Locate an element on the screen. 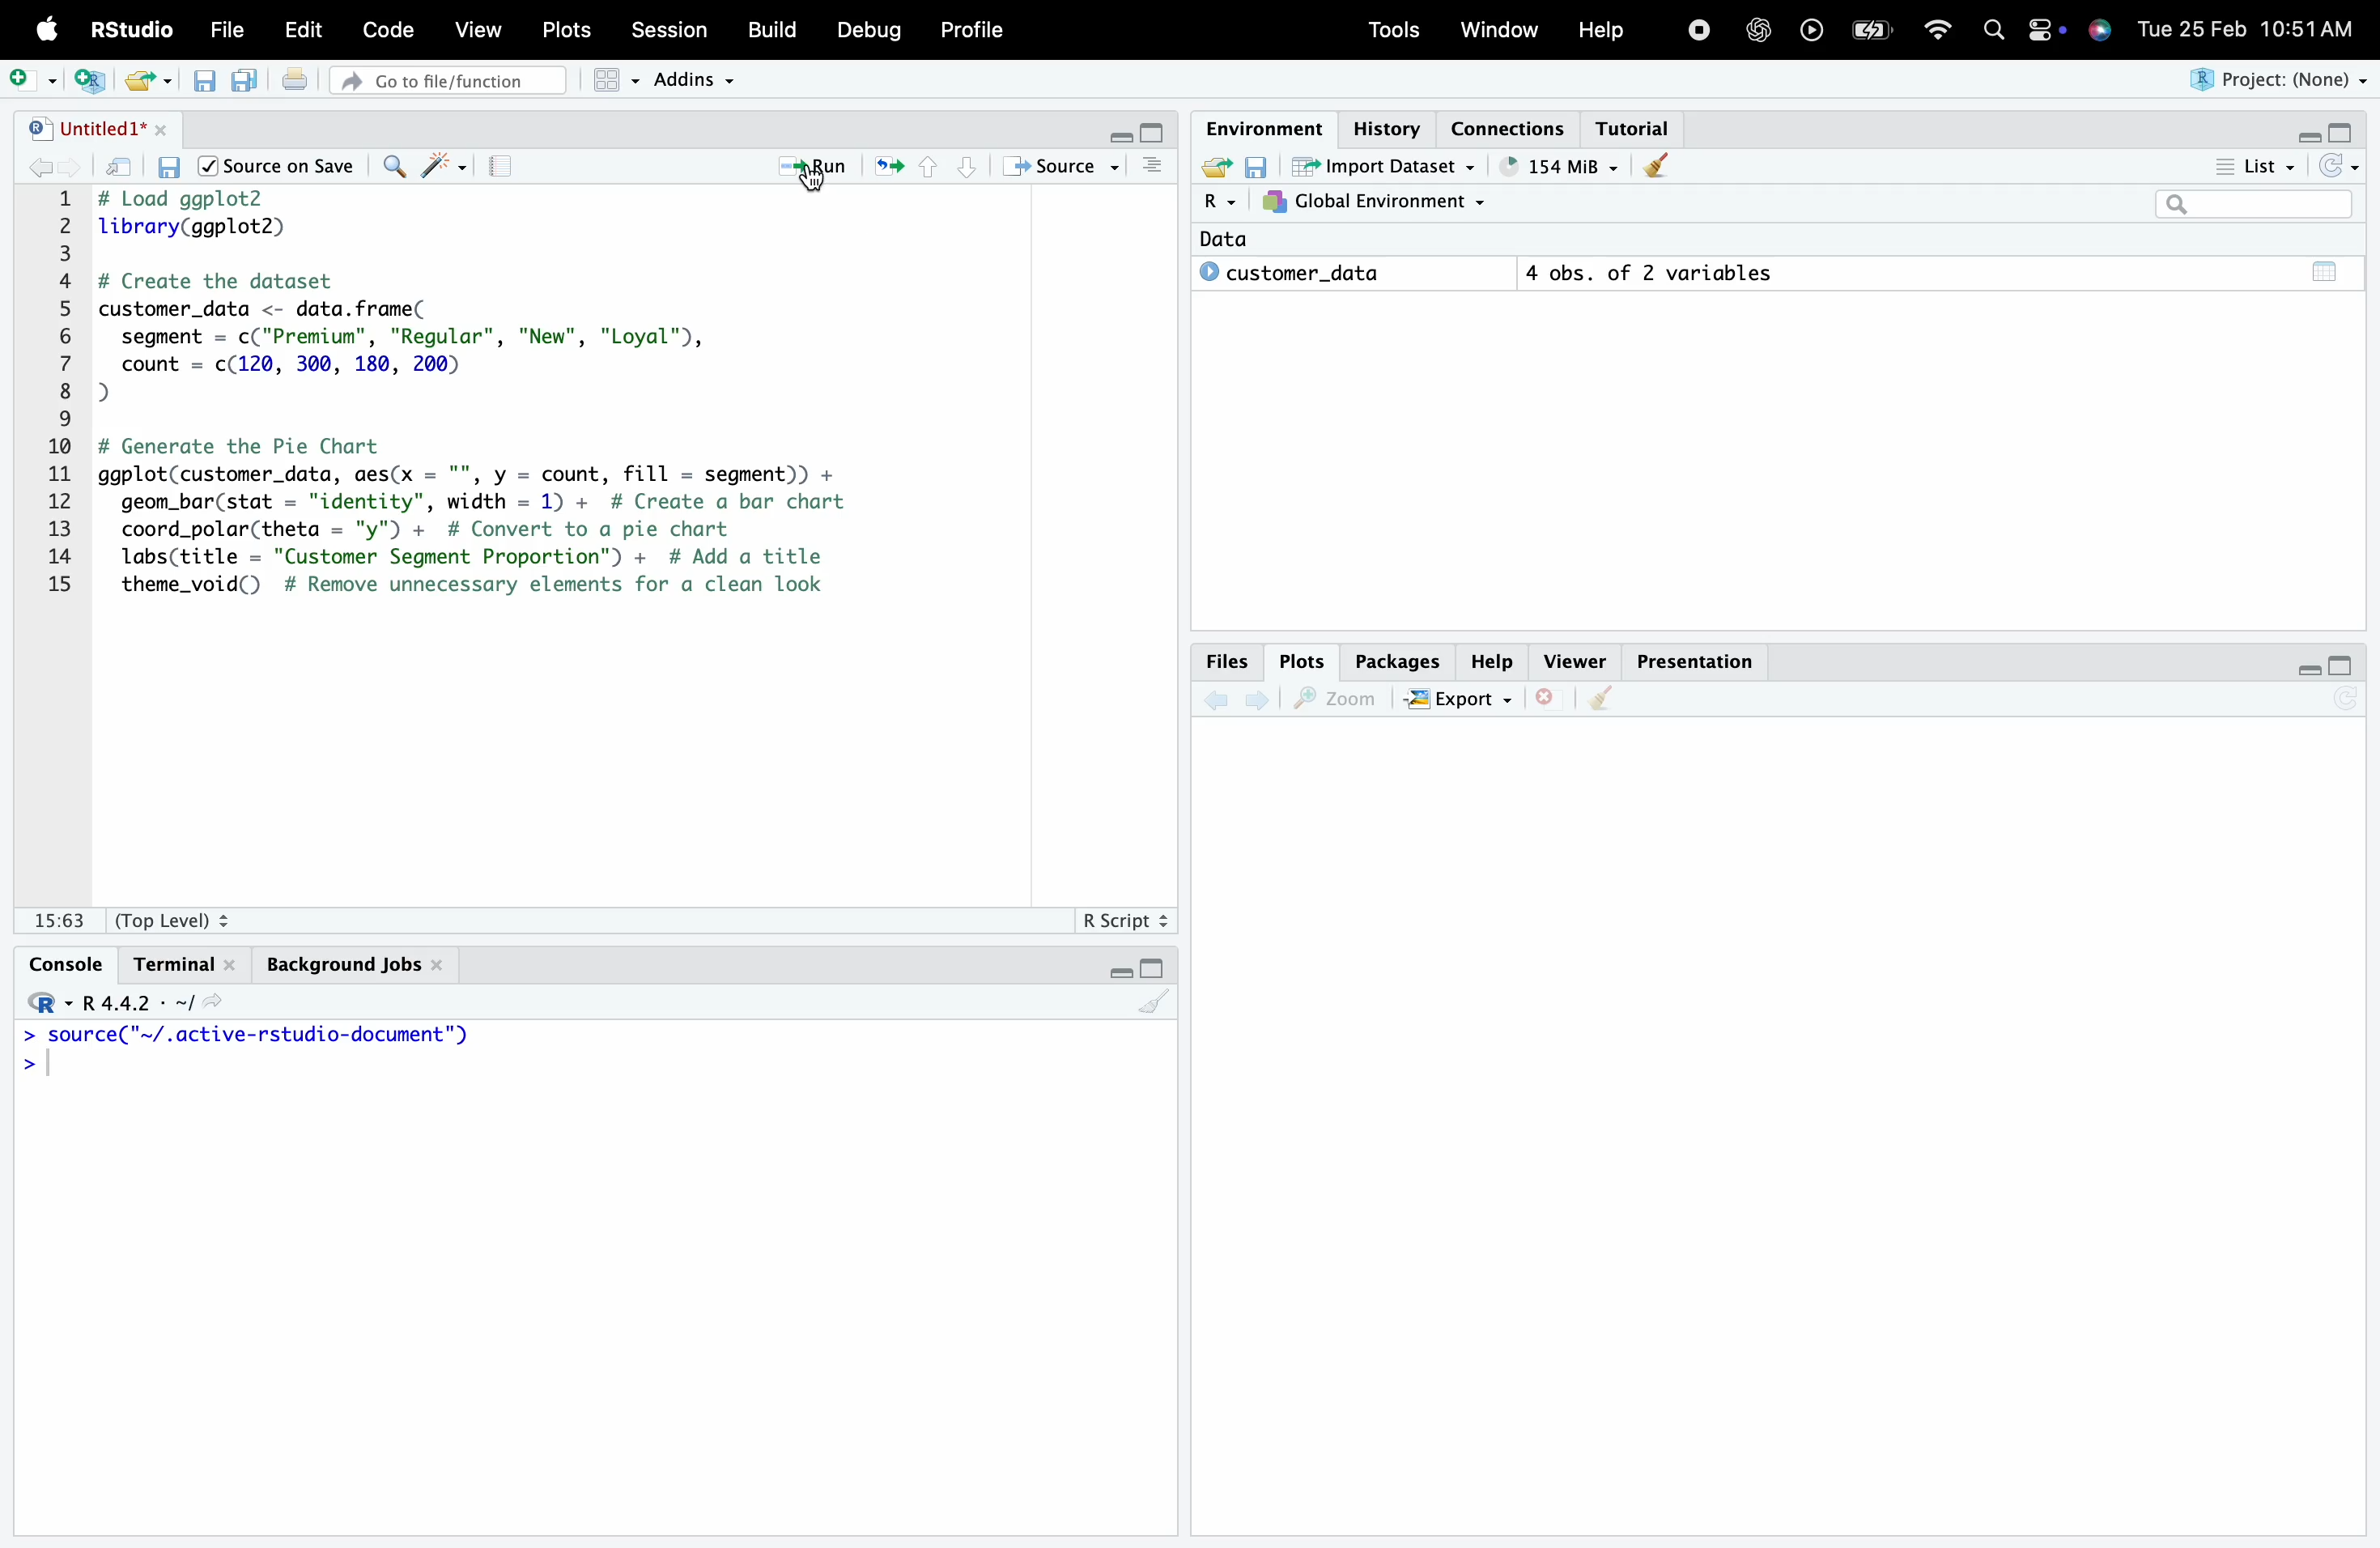  Console is located at coordinates (66, 956).